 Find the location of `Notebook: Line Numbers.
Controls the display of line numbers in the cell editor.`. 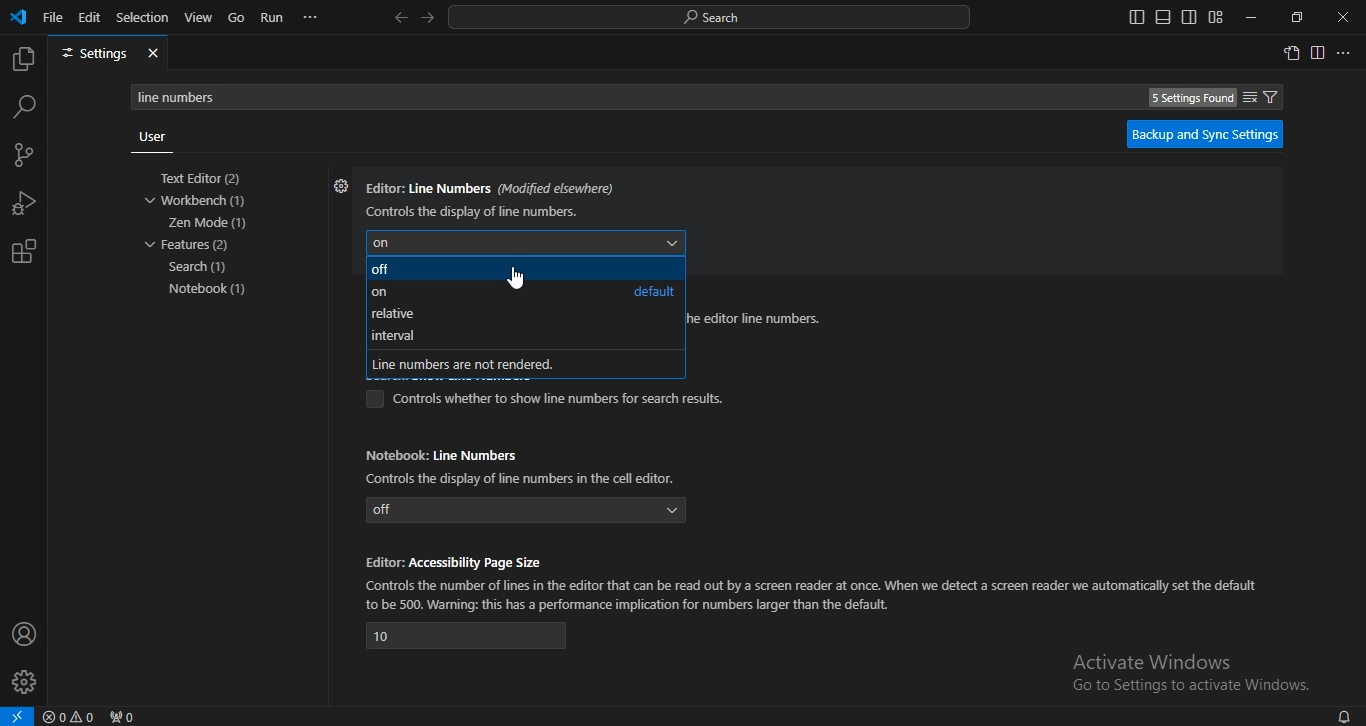

Notebook: Line Numbers.
Controls the display of line numbers in the cell editor. is located at coordinates (526, 464).